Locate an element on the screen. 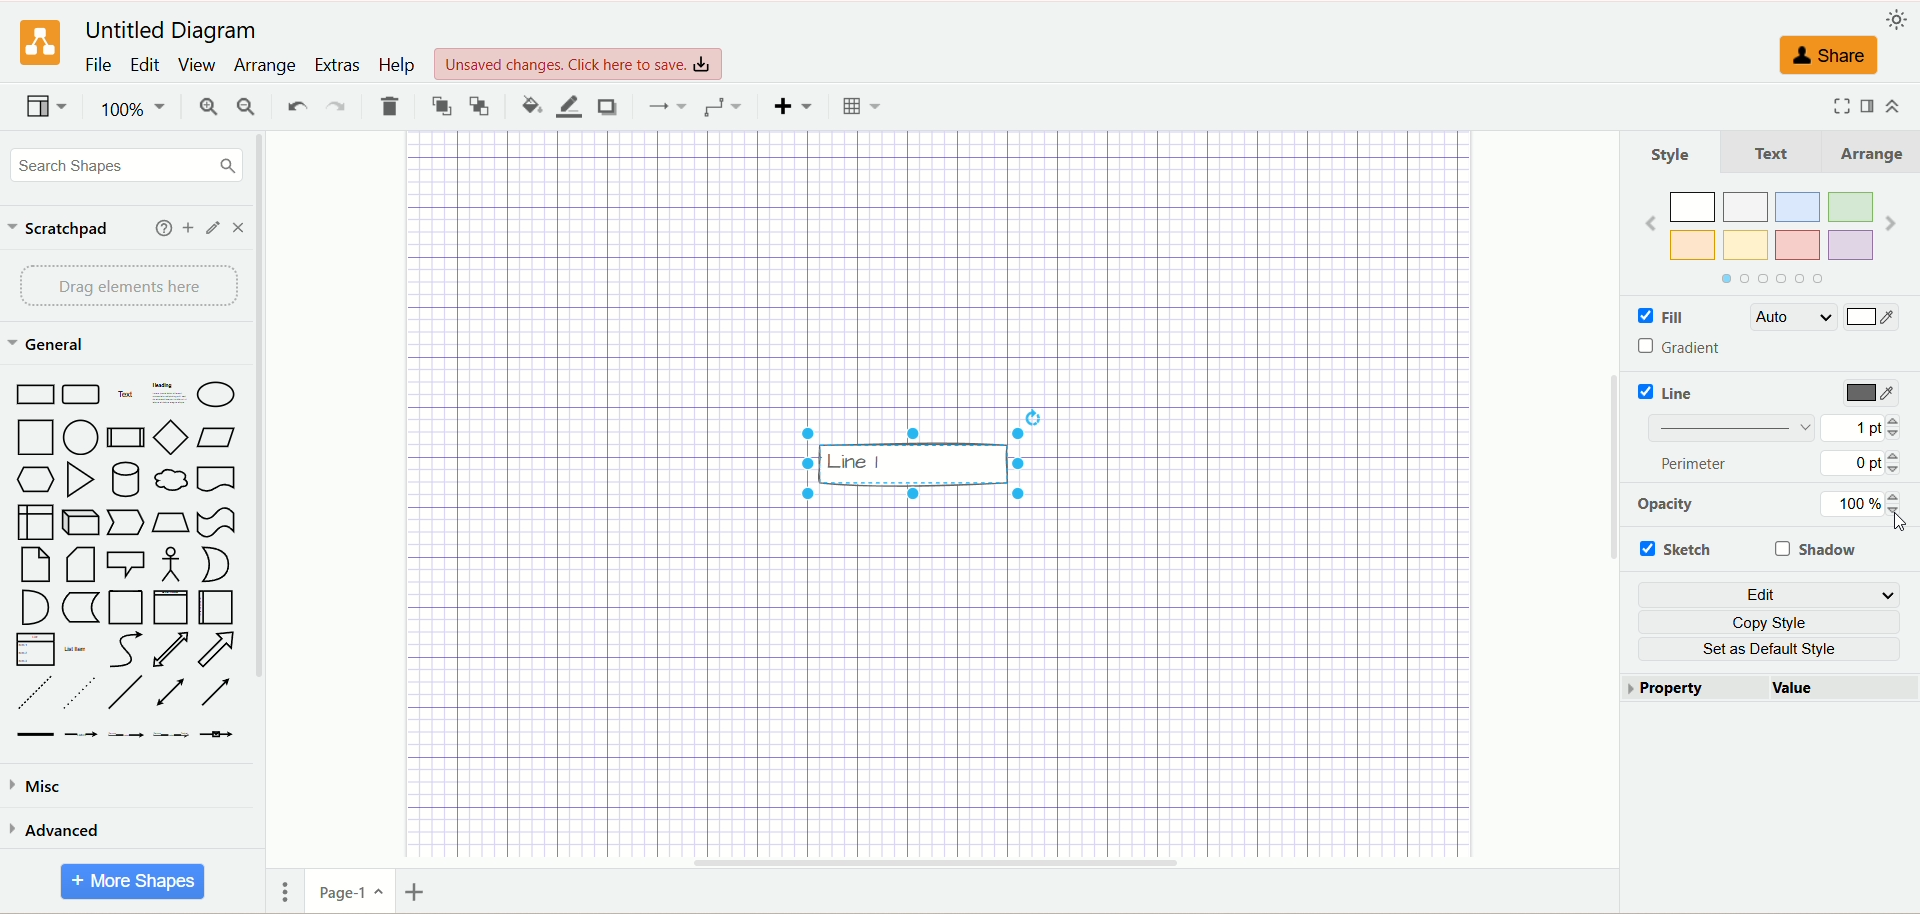  page-1 is located at coordinates (345, 892).